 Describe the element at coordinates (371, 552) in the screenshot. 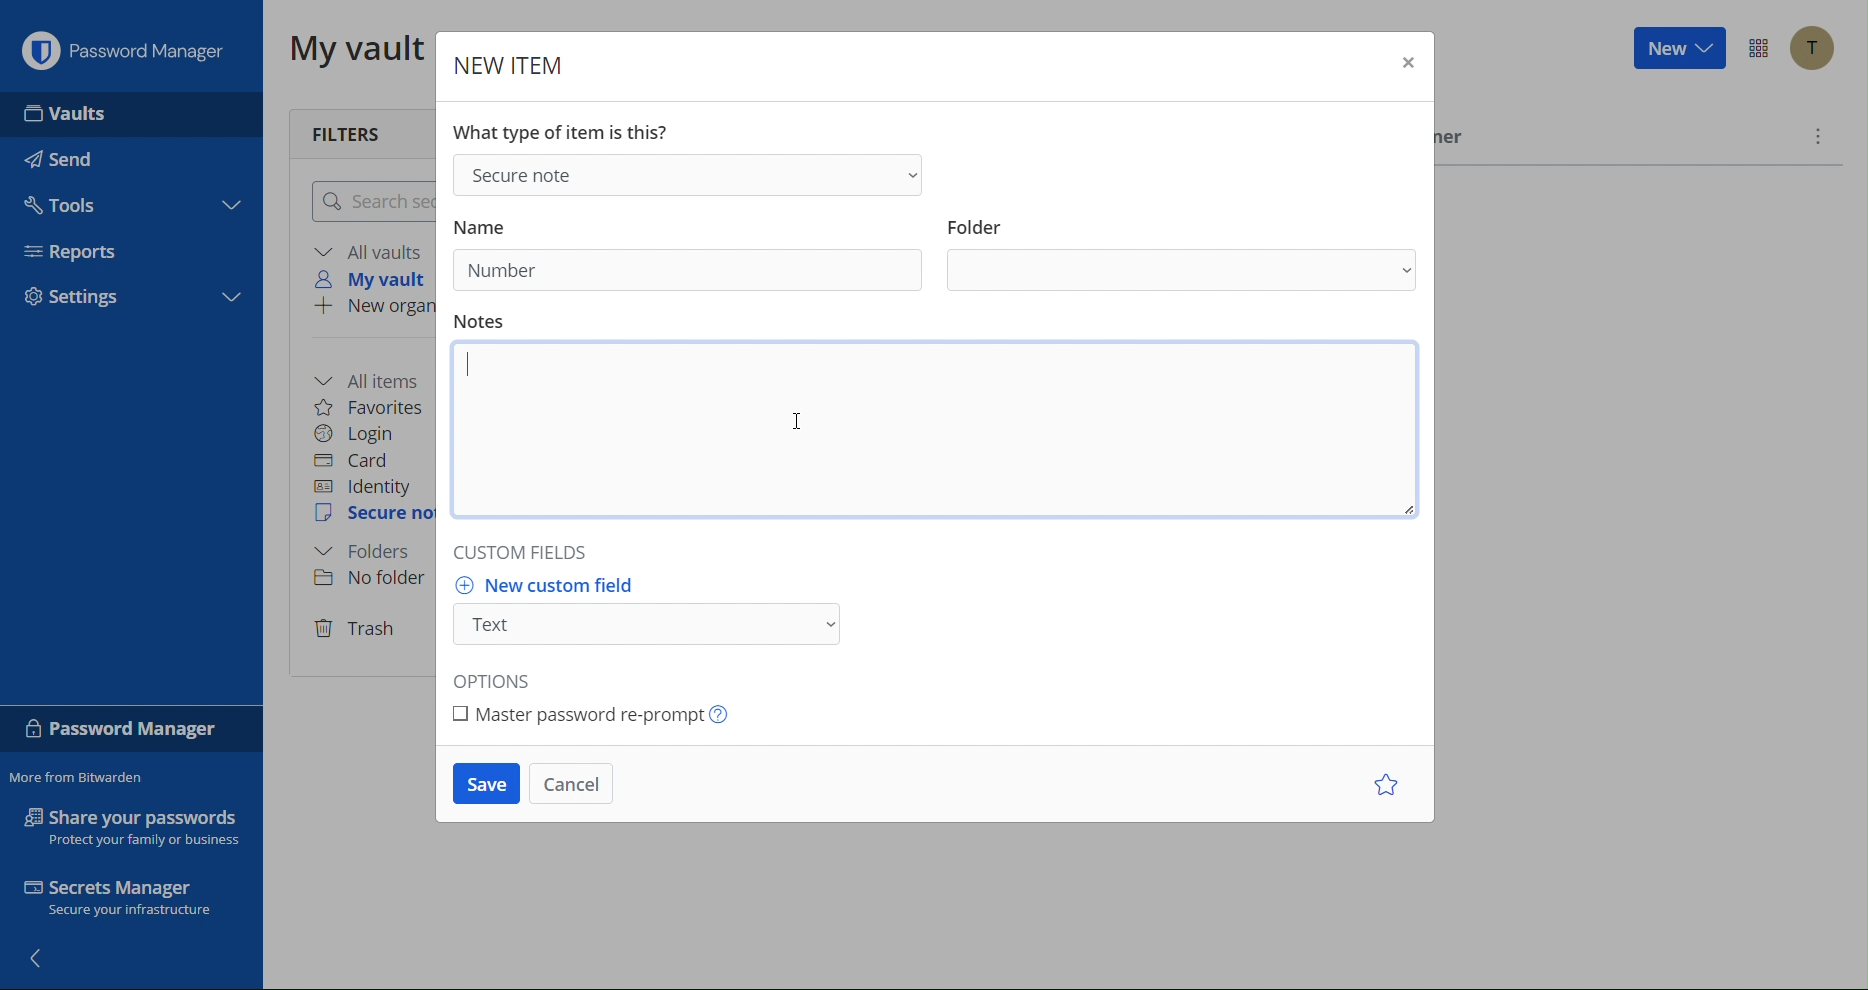

I see `Folder` at that location.